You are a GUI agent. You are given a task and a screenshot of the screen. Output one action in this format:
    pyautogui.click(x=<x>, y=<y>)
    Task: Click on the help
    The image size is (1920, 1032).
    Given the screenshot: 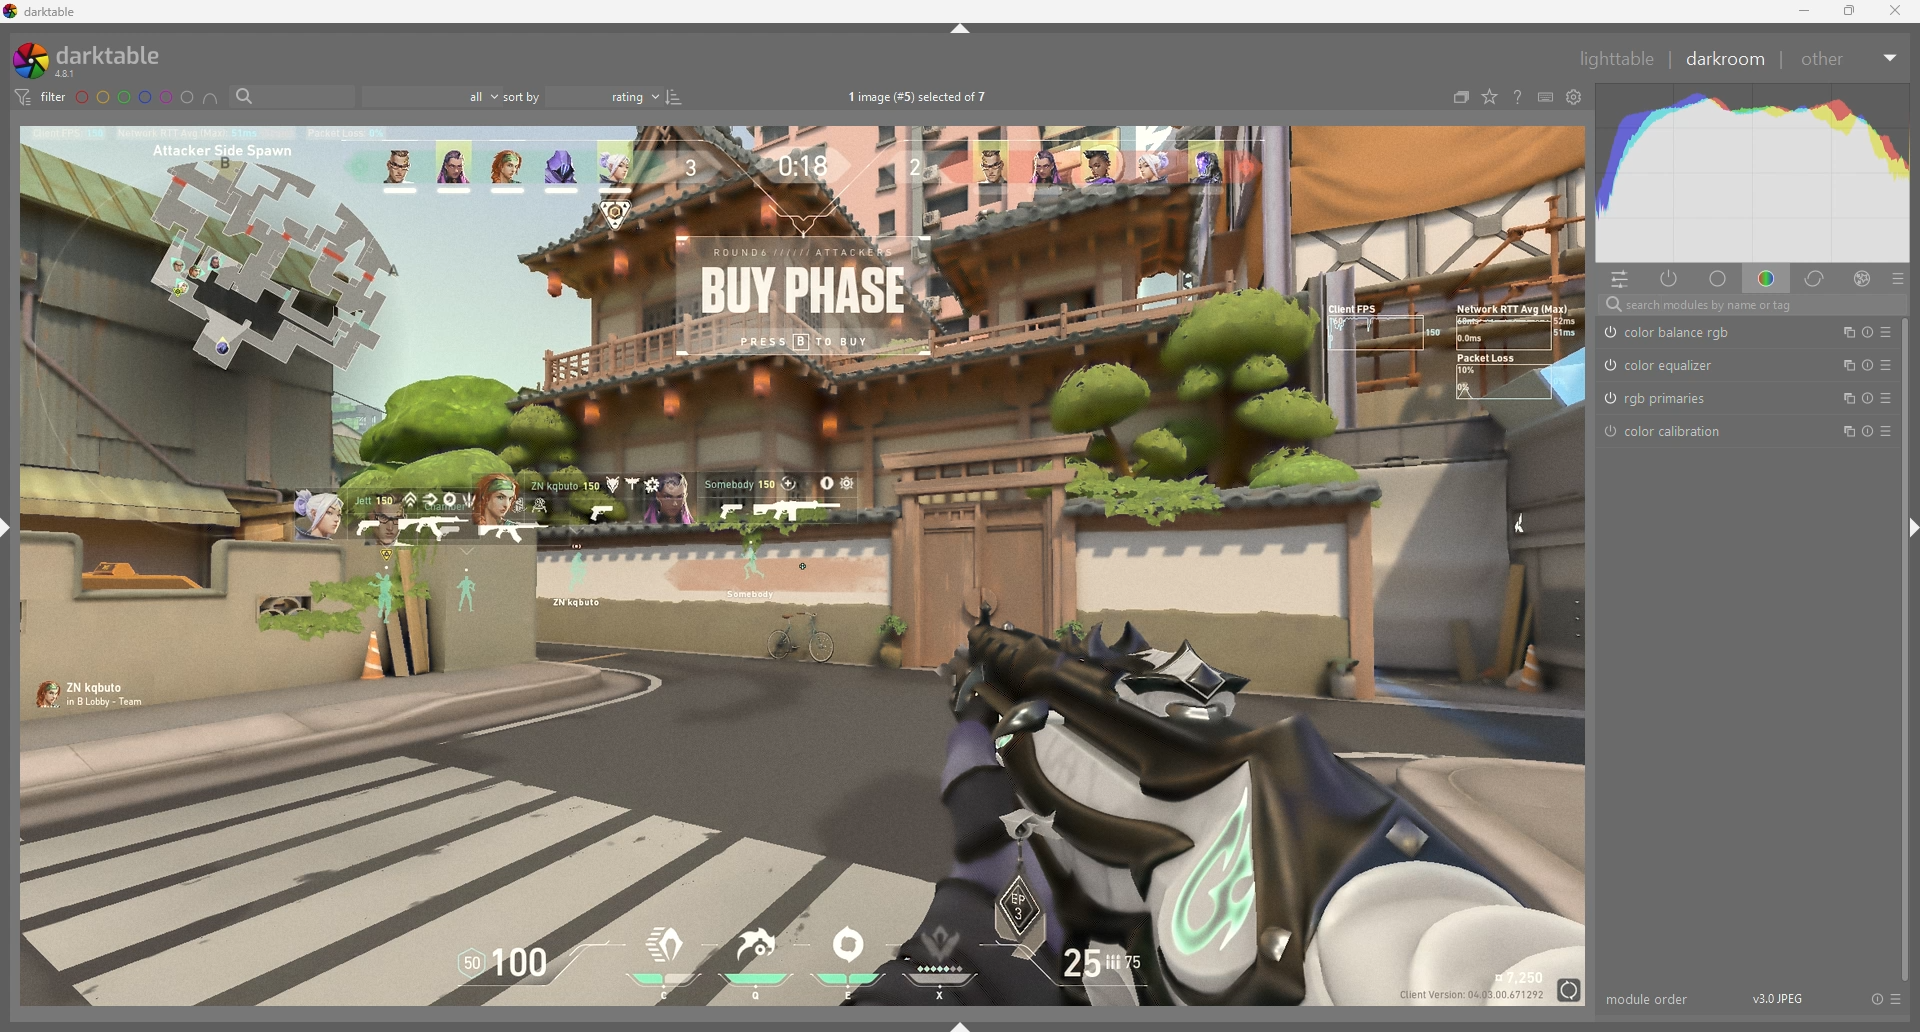 What is the action you would take?
    pyautogui.click(x=1517, y=97)
    